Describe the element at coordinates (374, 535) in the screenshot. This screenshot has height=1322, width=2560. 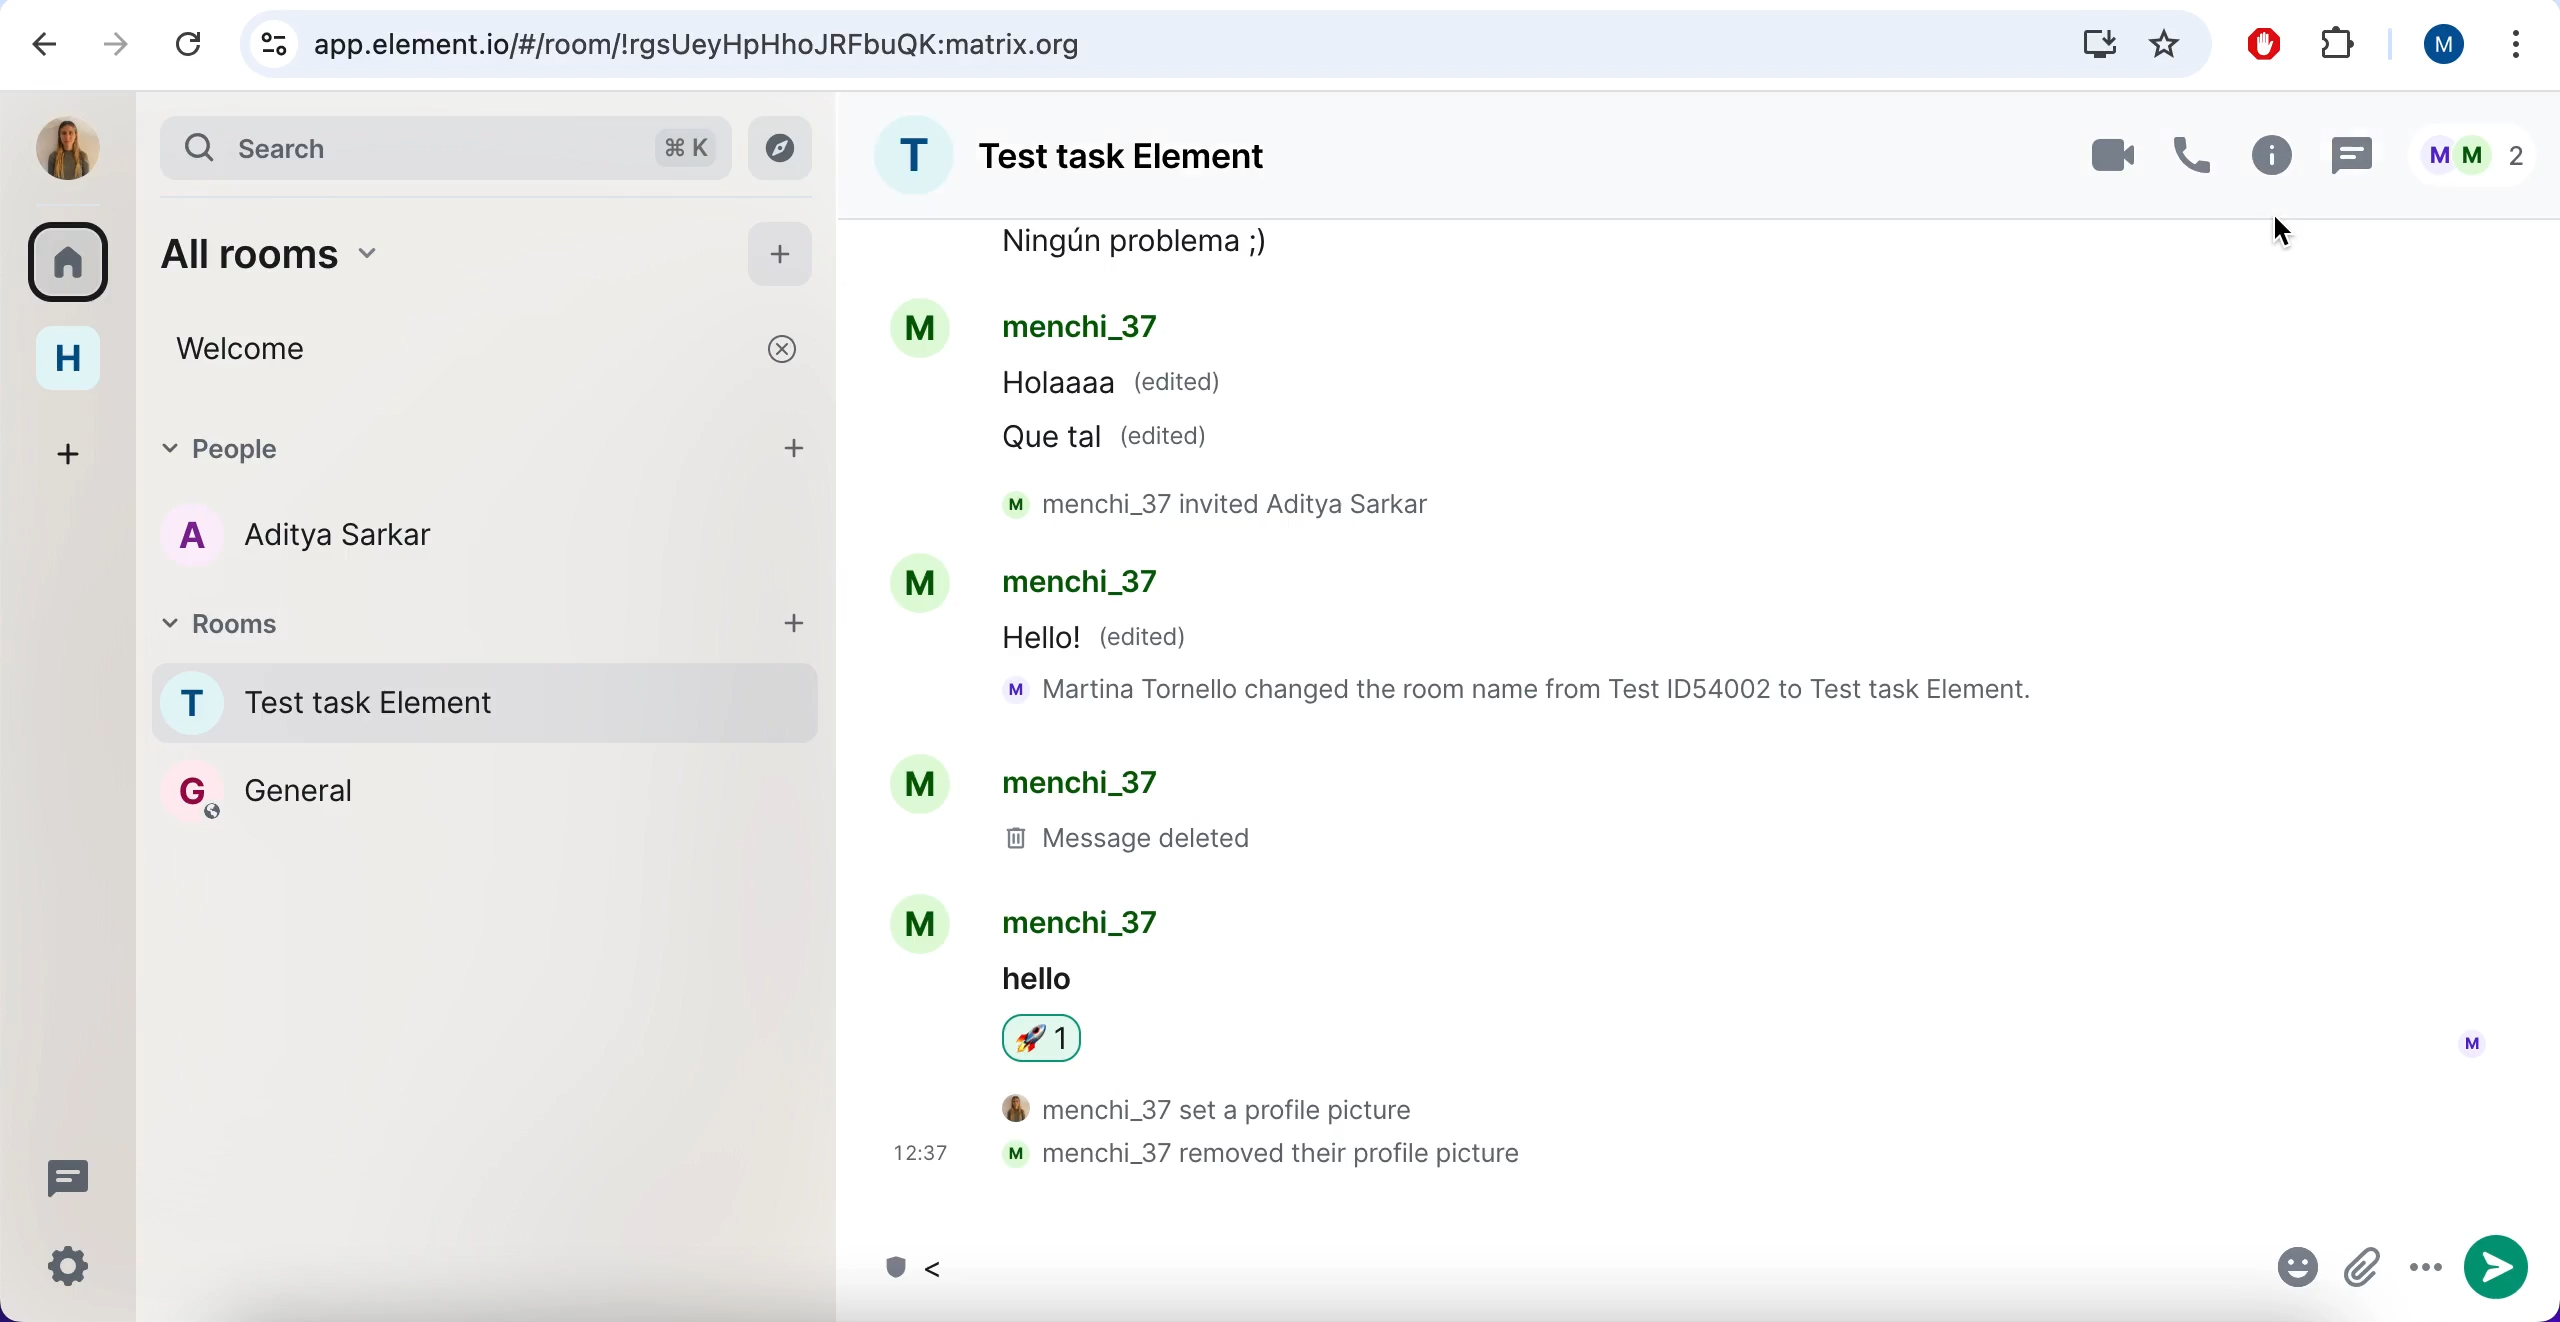
I see `chat member` at that location.